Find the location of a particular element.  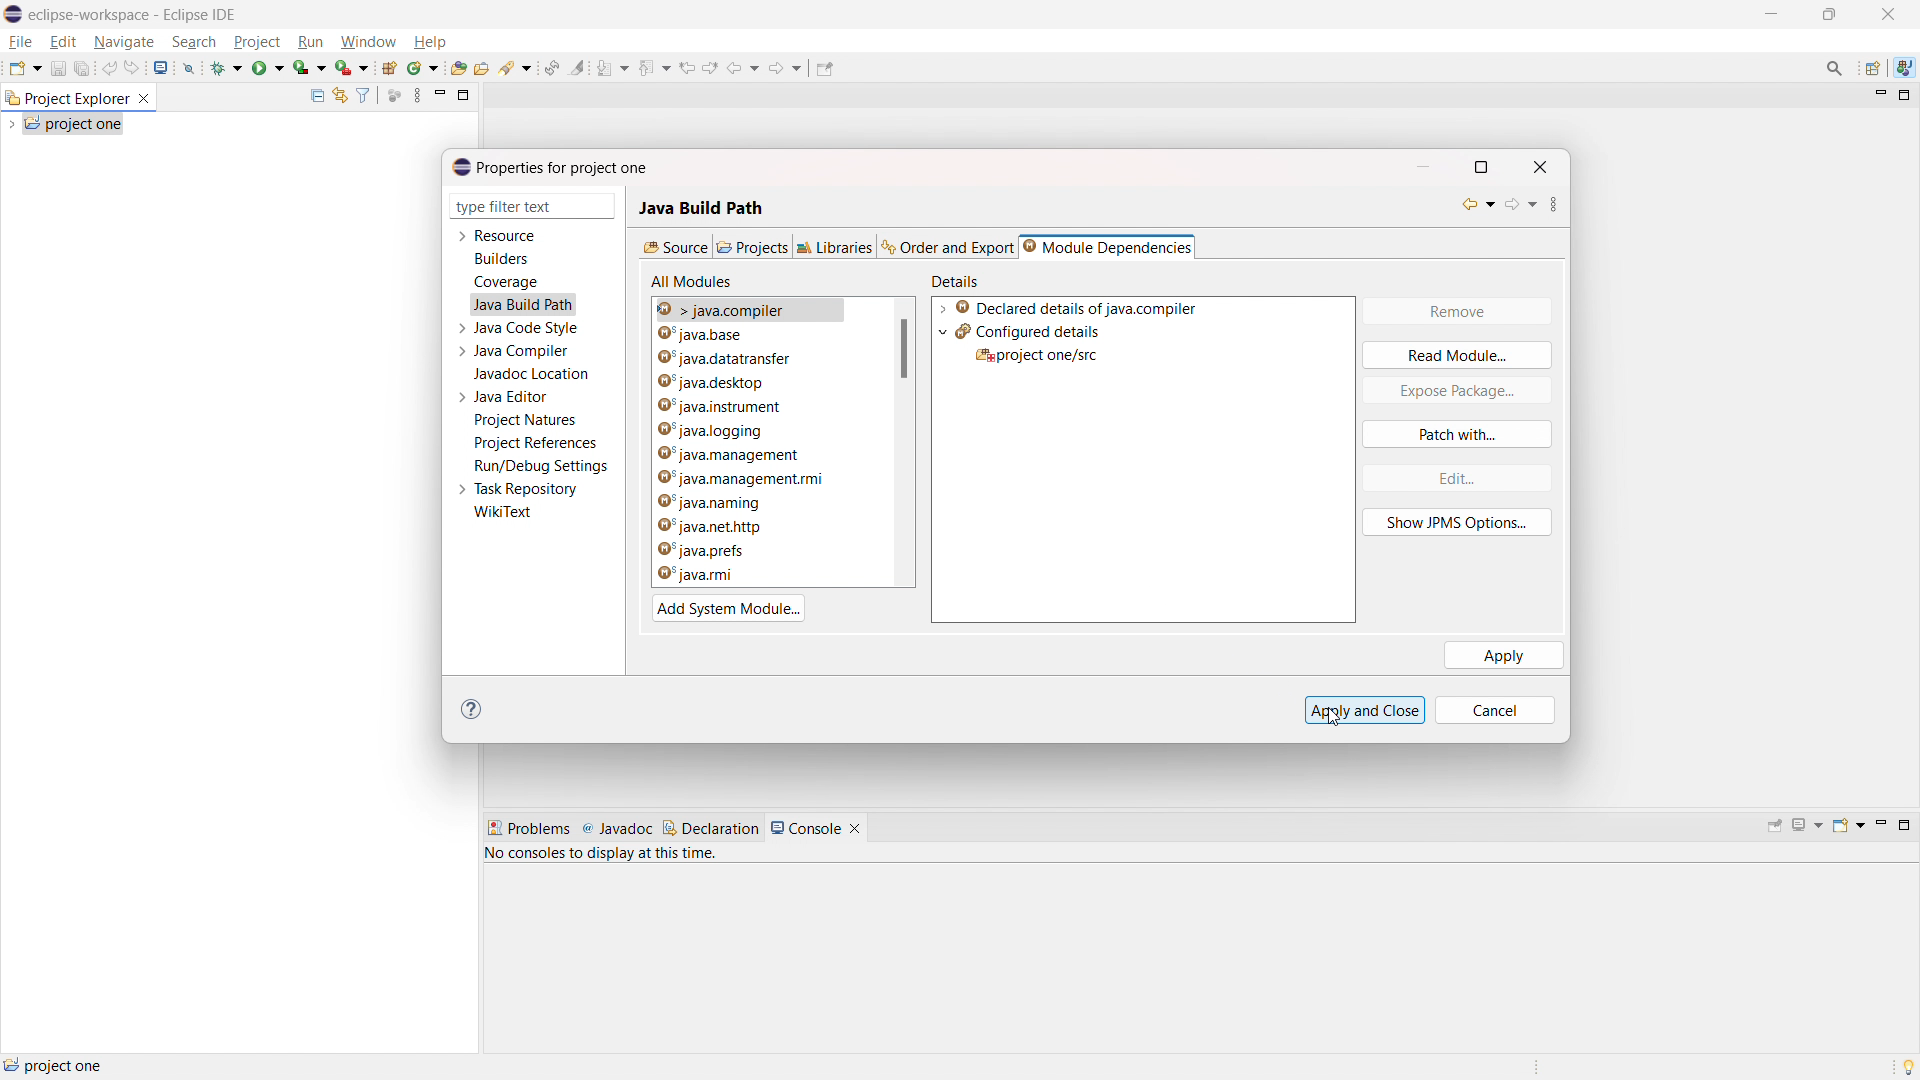

expand java editor is located at coordinates (462, 397).